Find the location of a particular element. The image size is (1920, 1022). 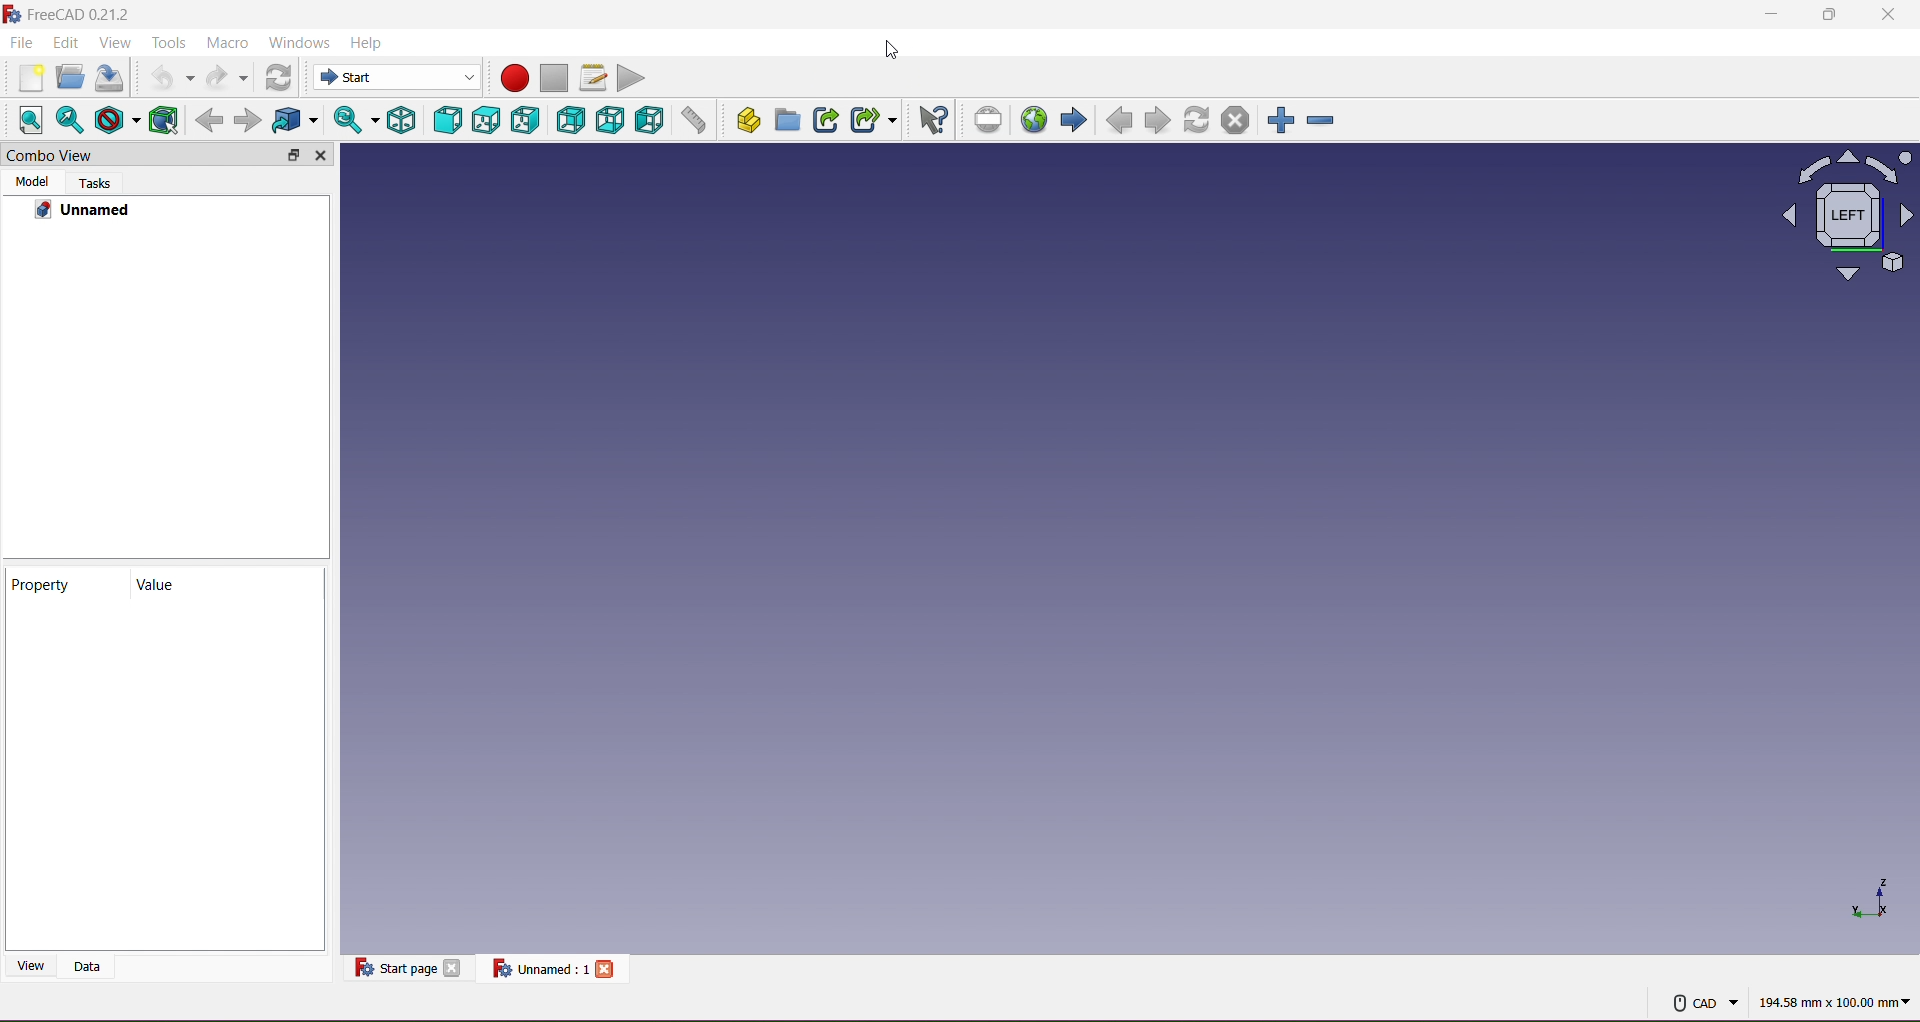

Go forward is located at coordinates (249, 122).